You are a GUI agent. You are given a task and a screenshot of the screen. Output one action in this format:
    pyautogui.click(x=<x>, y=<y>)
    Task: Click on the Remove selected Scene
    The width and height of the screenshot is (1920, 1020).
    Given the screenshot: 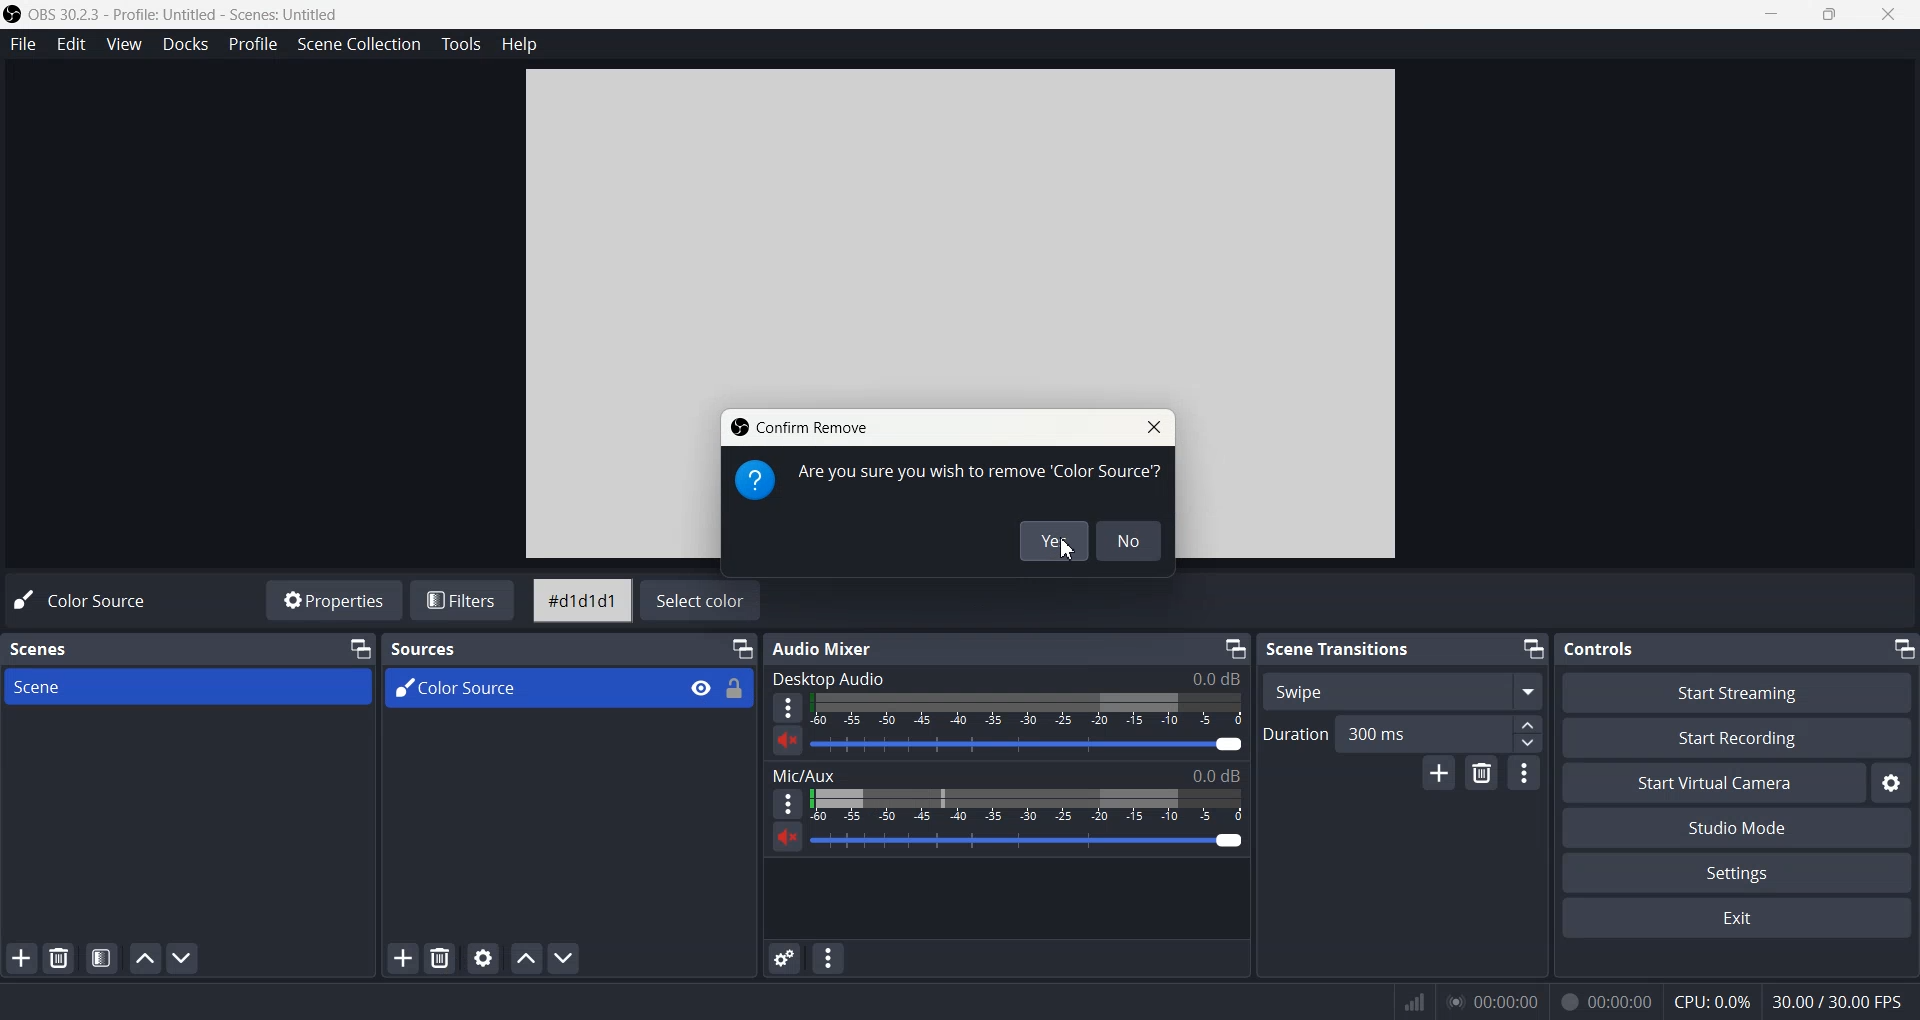 What is the action you would take?
    pyautogui.click(x=60, y=958)
    